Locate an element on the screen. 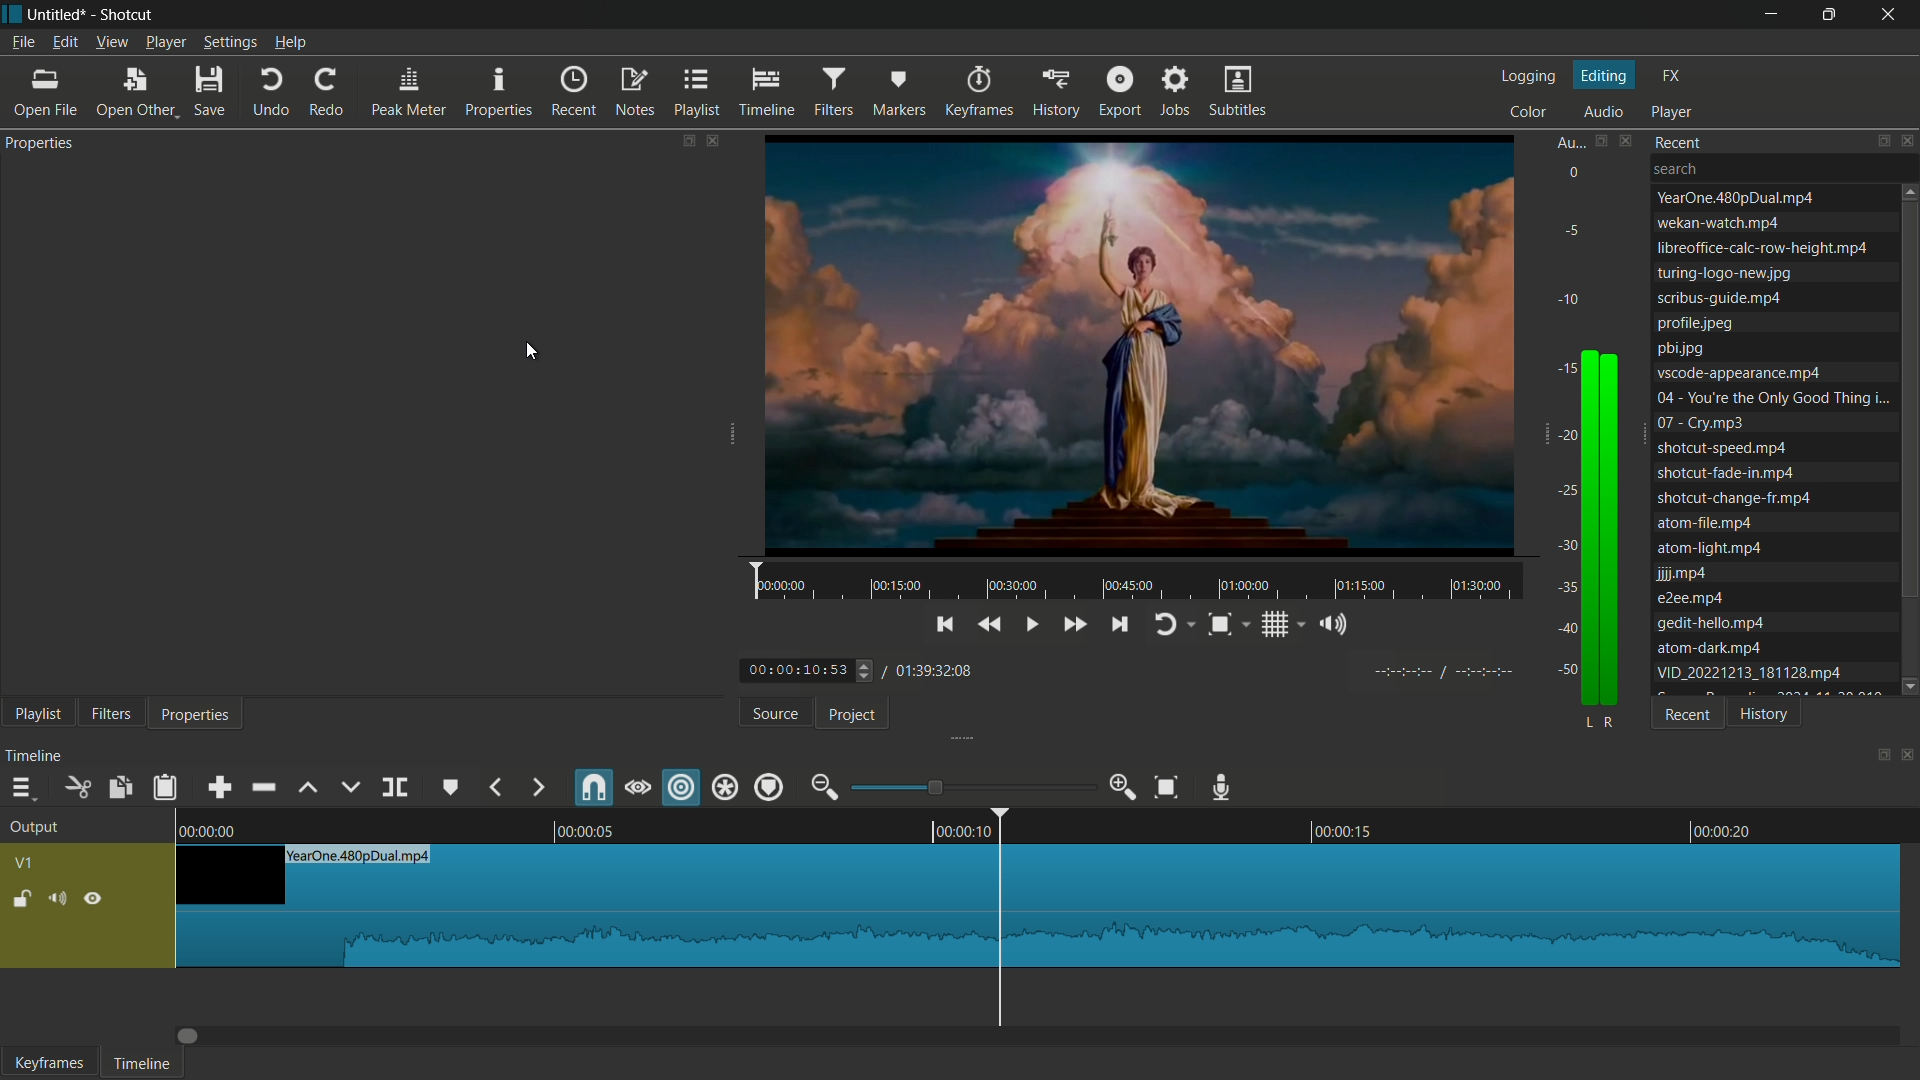 This screenshot has width=1920, height=1080. source is located at coordinates (776, 712).